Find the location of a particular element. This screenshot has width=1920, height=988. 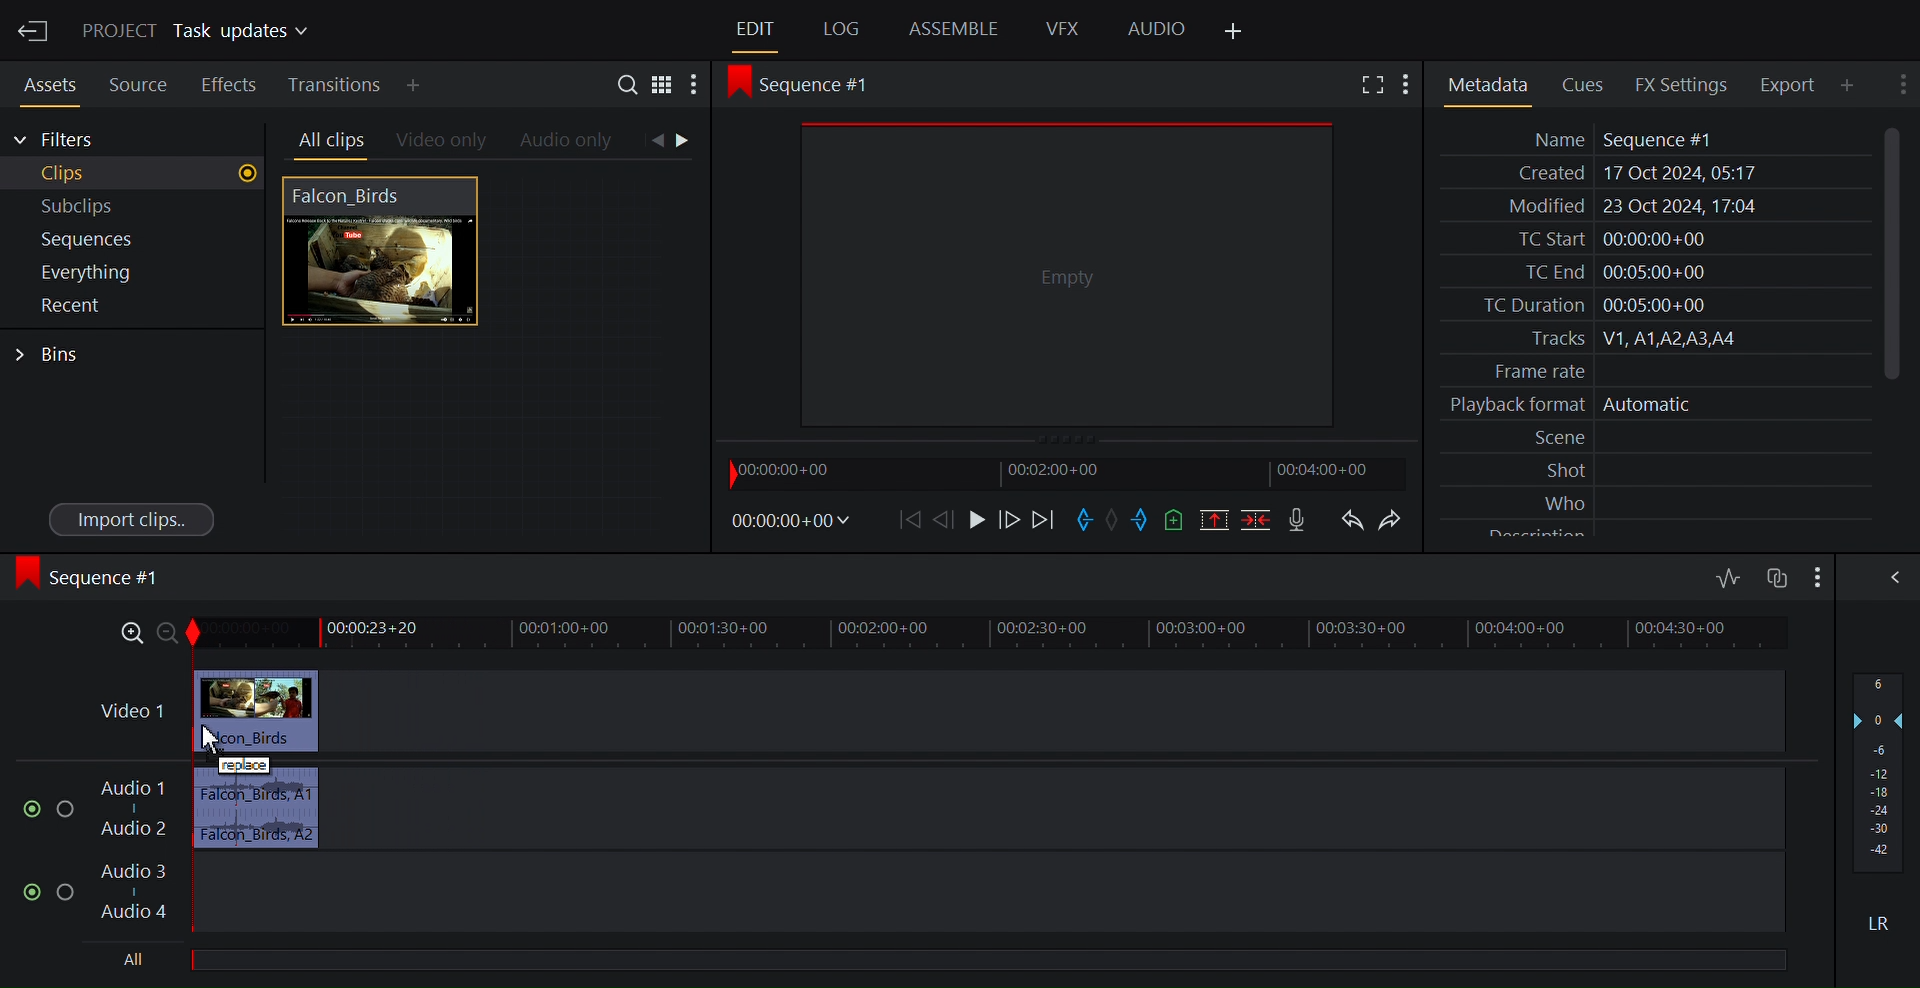

Assemble is located at coordinates (955, 28).